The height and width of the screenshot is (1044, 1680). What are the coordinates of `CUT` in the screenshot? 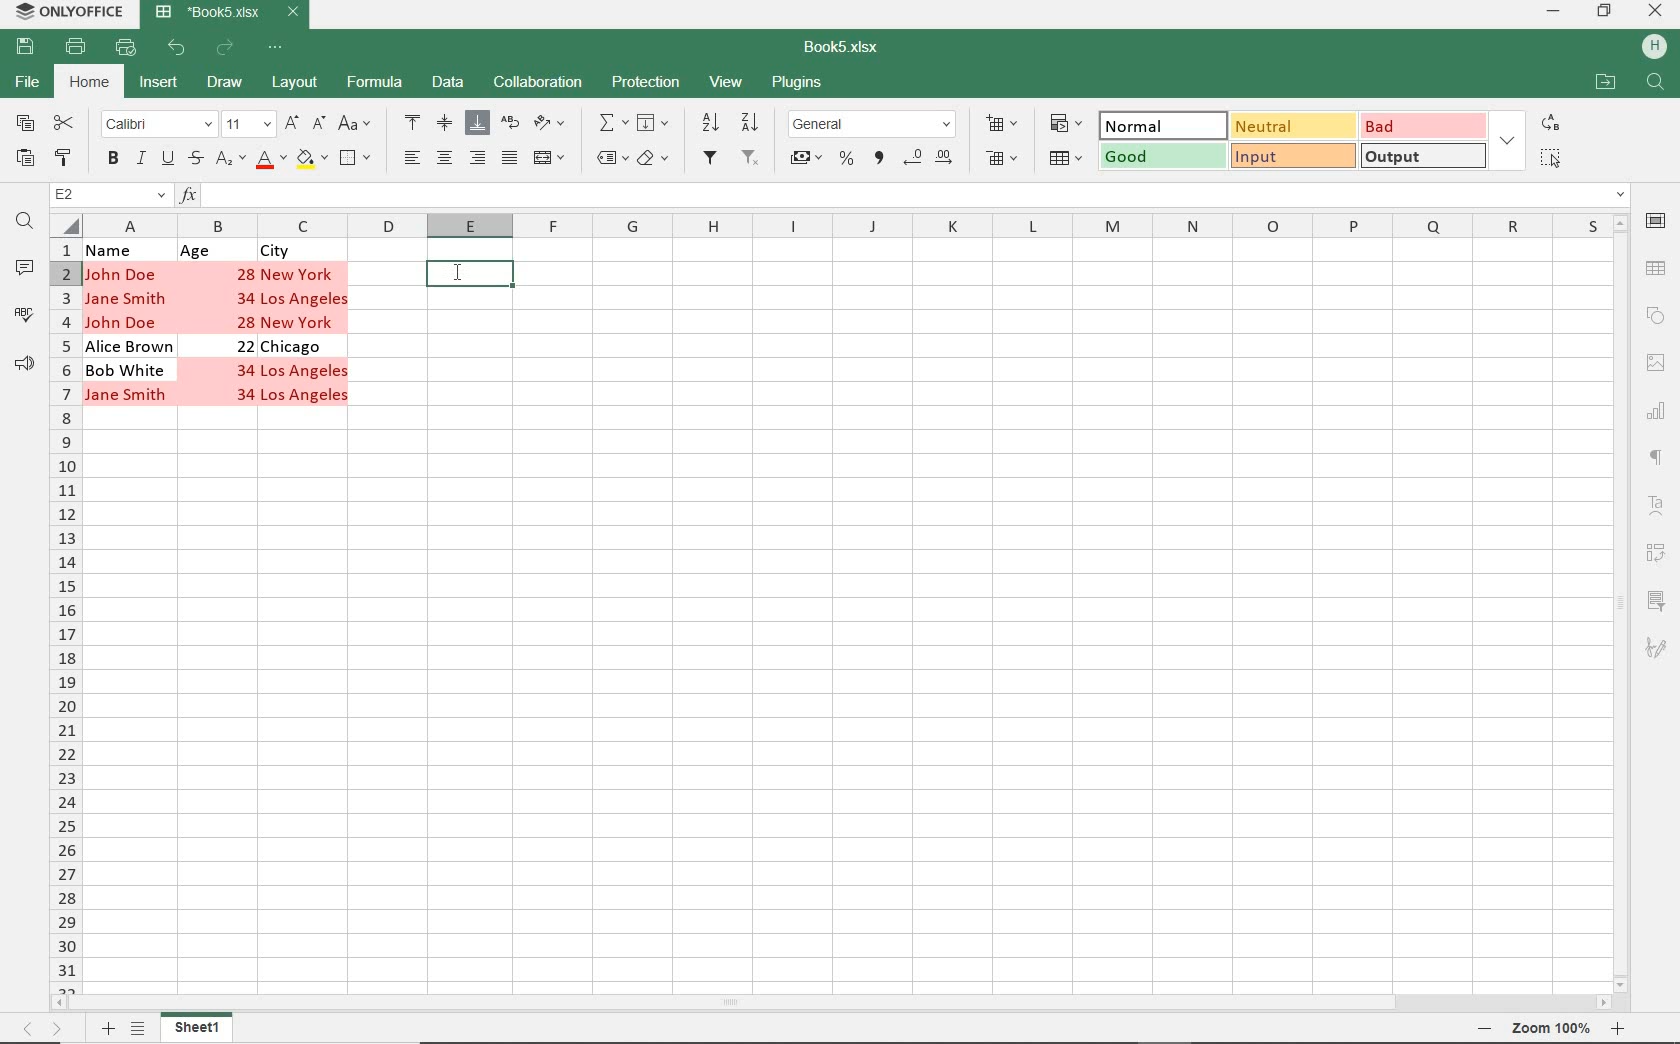 It's located at (63, 122).